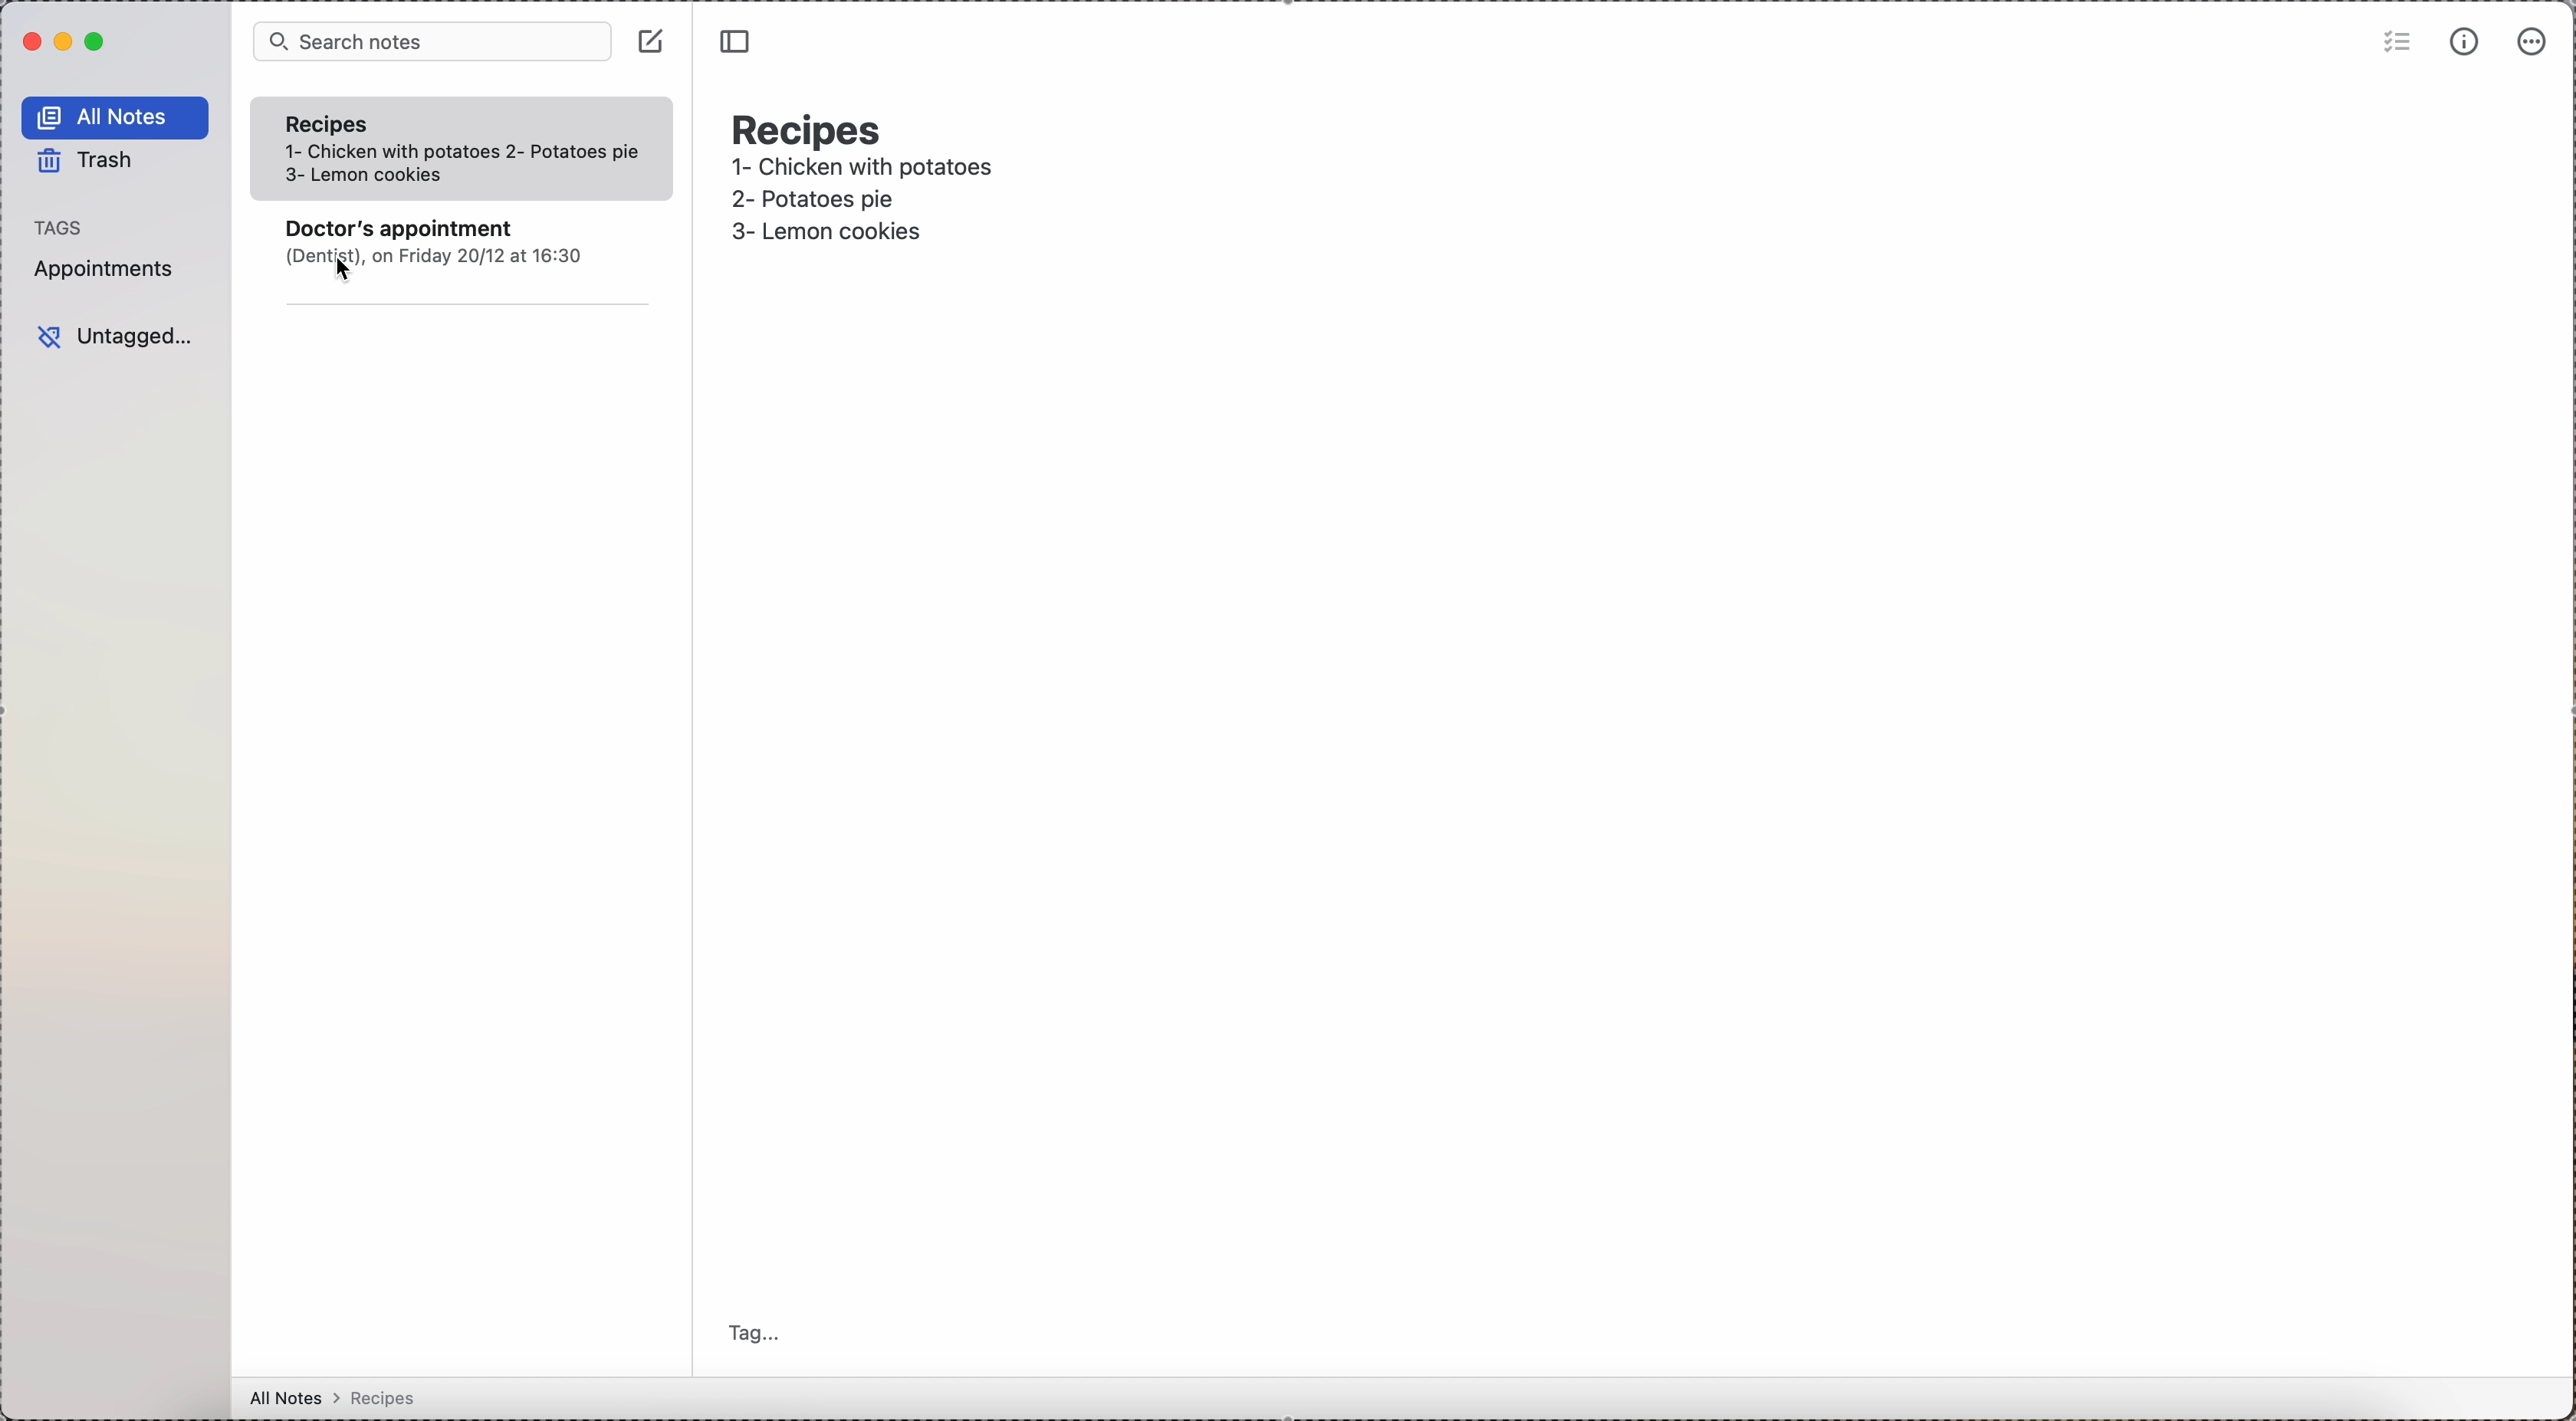 This screenshot has height=1421, width=2576. Describe the element at coordinates (341, 122) in the screenshot. I see `recipes note` at that location.